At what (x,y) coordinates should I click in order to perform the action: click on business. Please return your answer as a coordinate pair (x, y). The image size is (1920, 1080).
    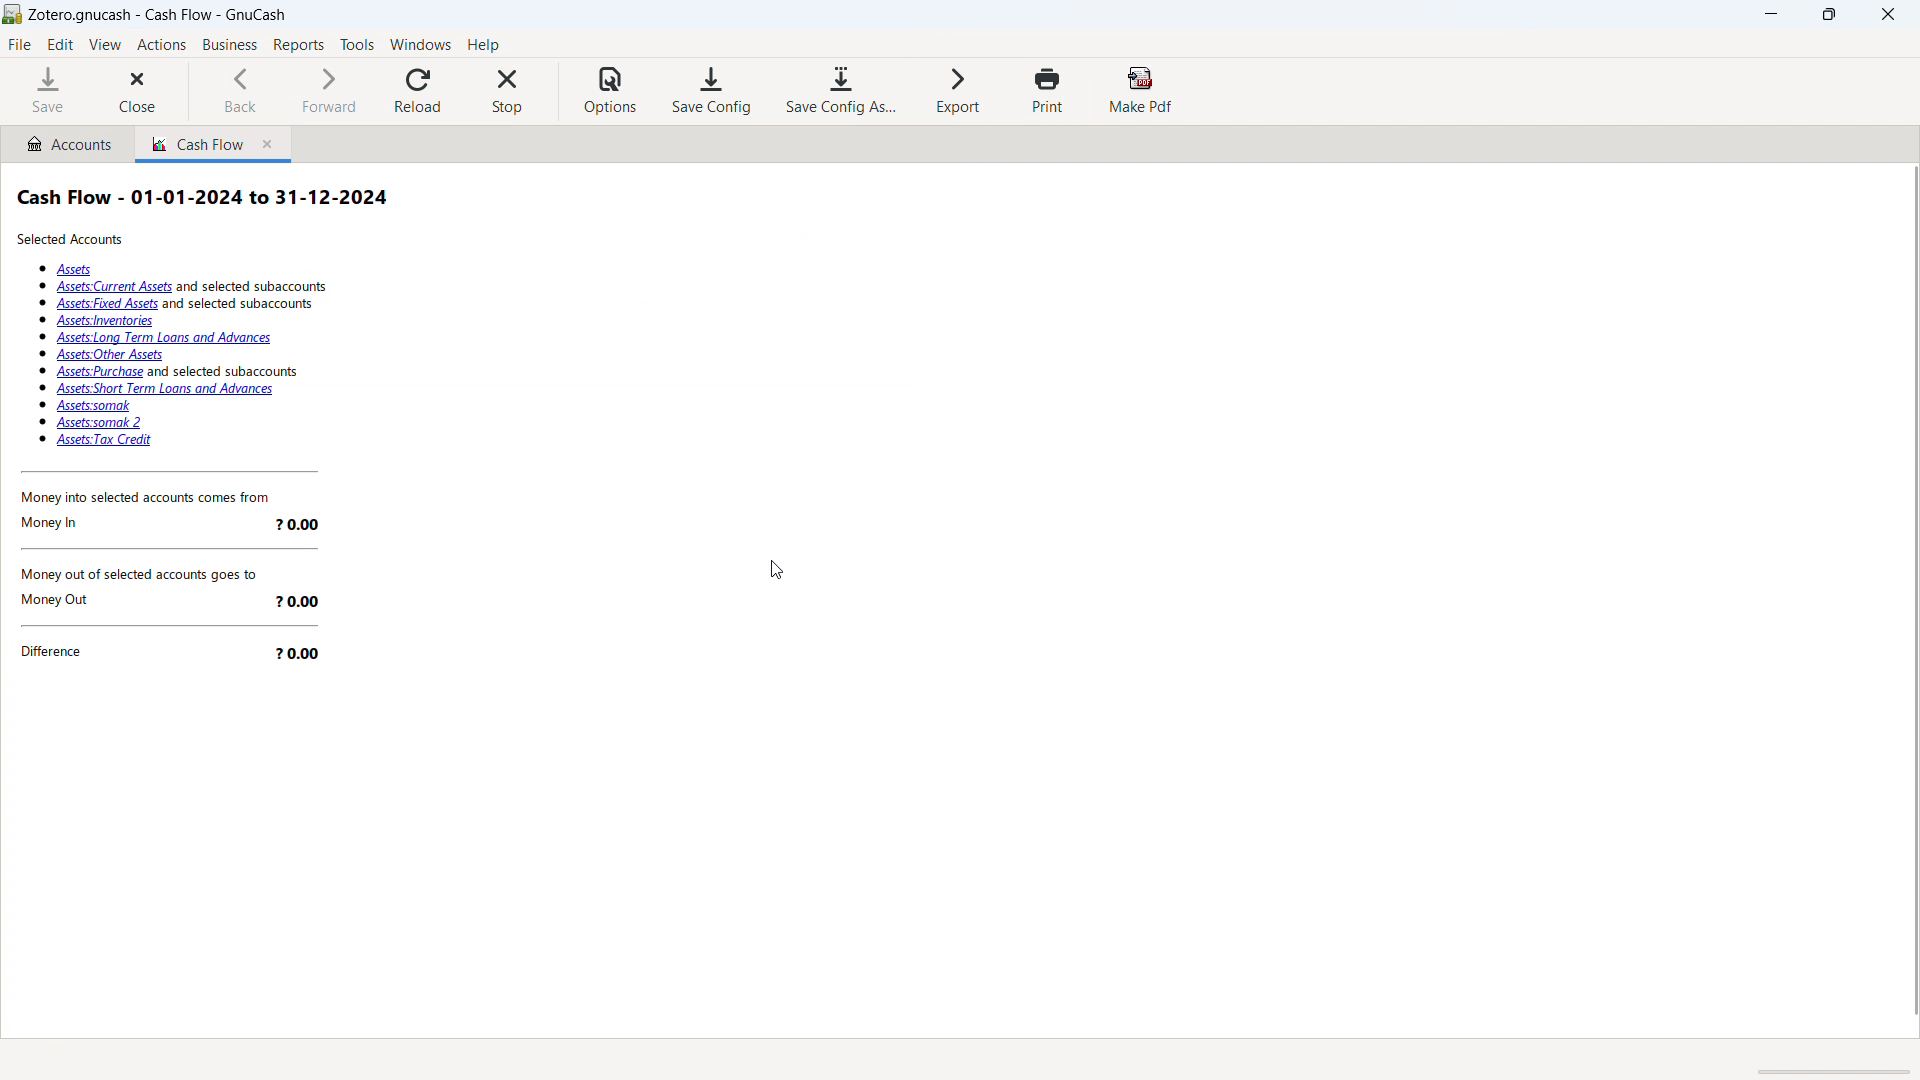
    Looking at the image, I should click on (229, 44).